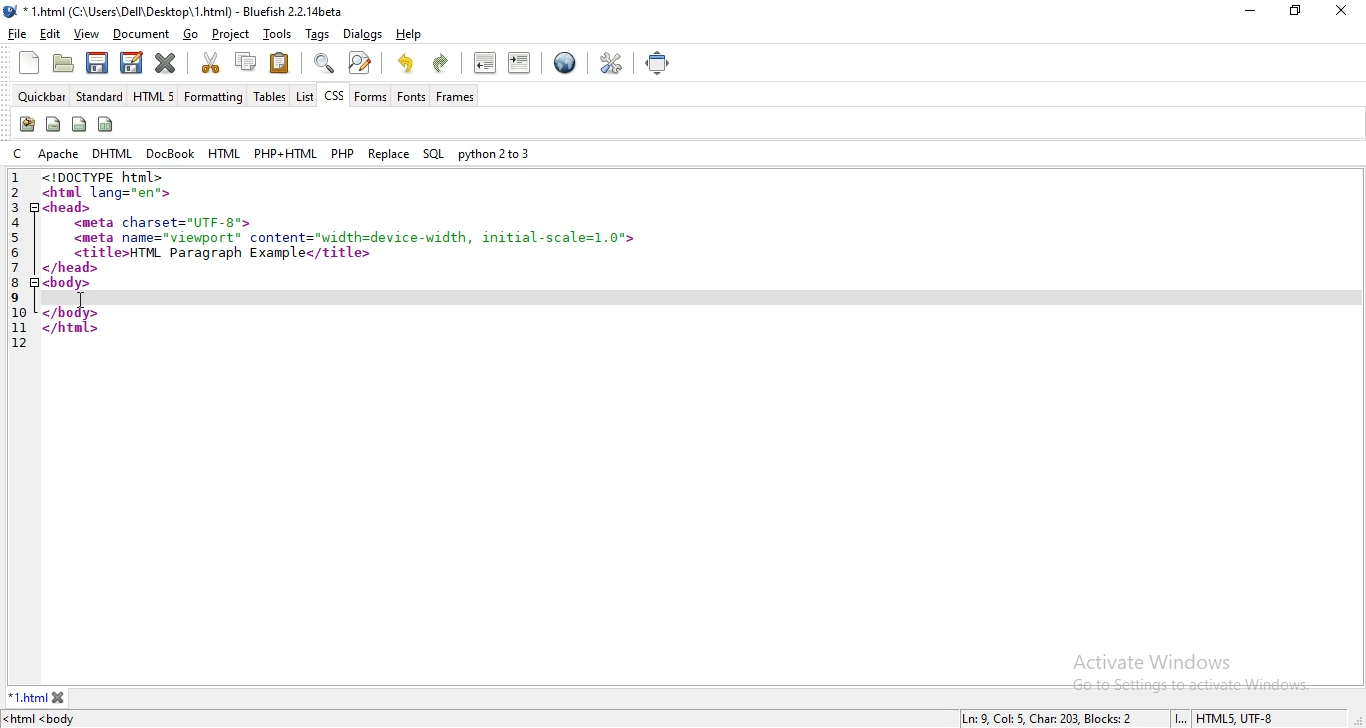 The height and width of the screenshot is (728, 1366). I want to click on document, so click(139, 34).